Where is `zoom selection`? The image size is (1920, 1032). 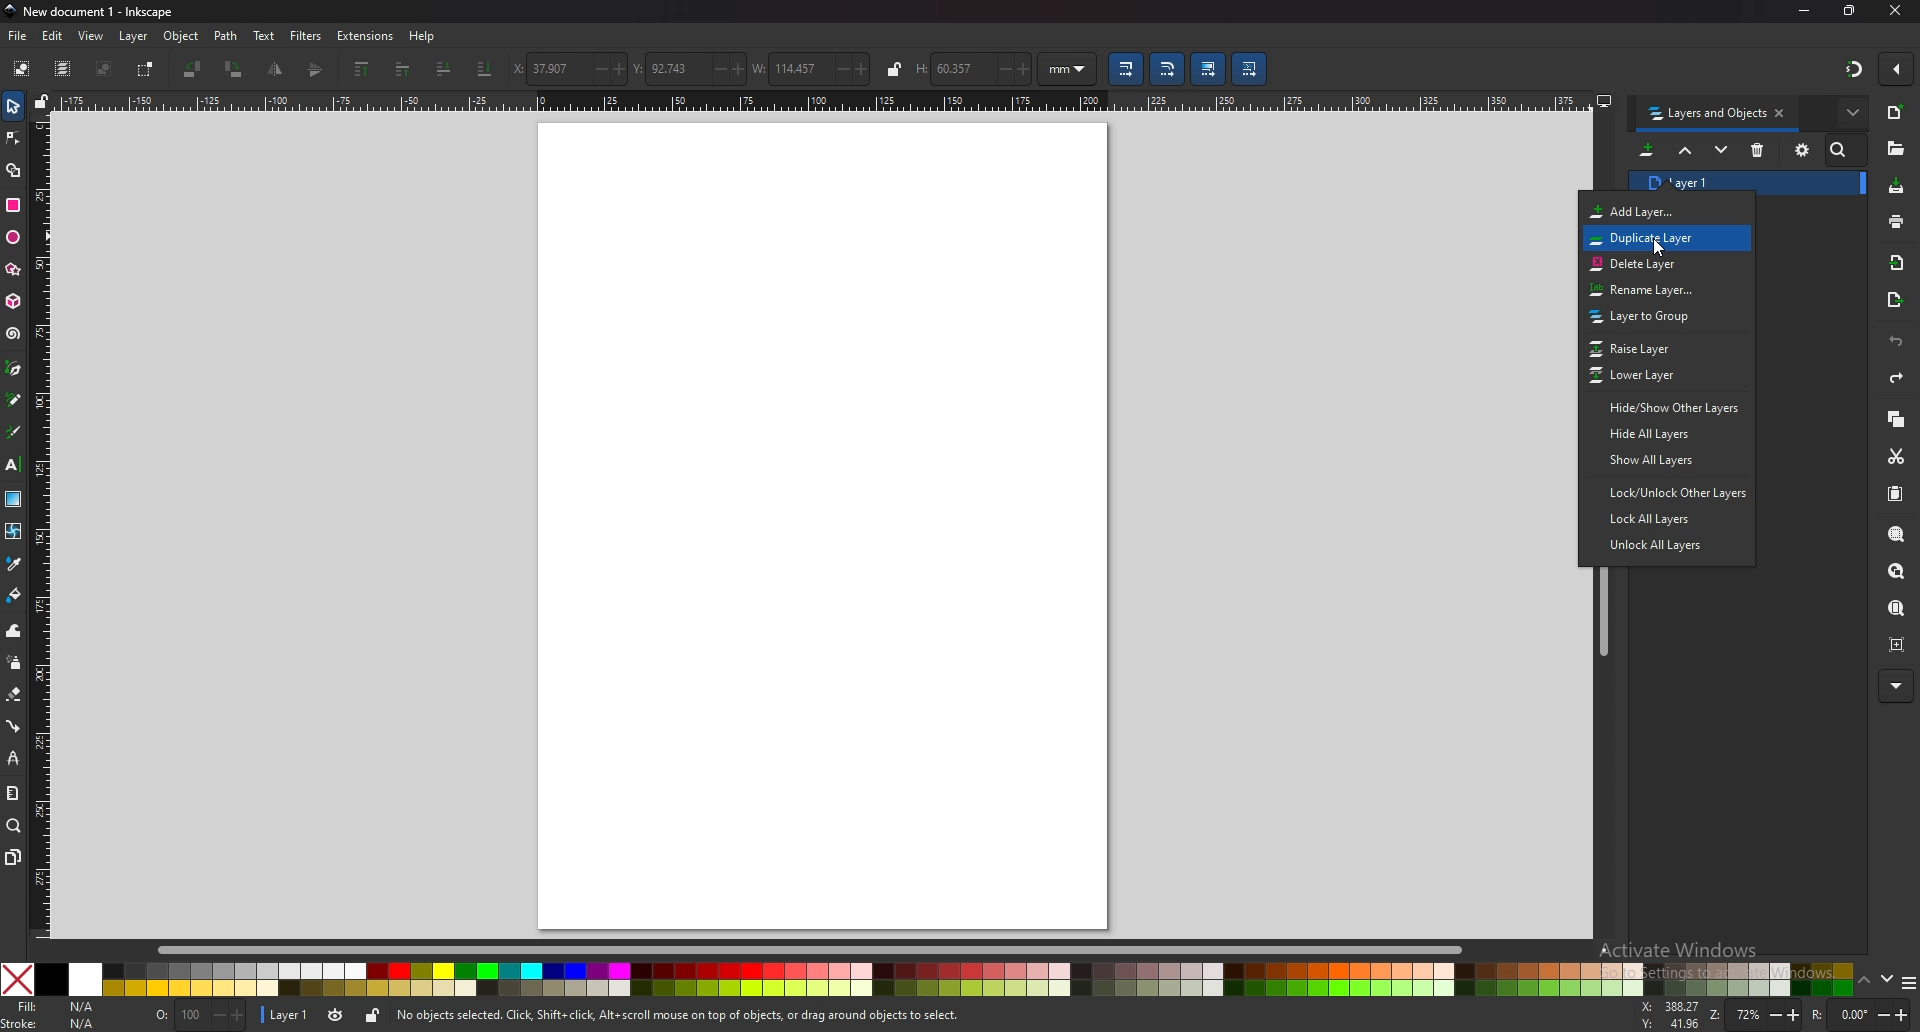
zoom selection is located at coordinates (1898, 533).